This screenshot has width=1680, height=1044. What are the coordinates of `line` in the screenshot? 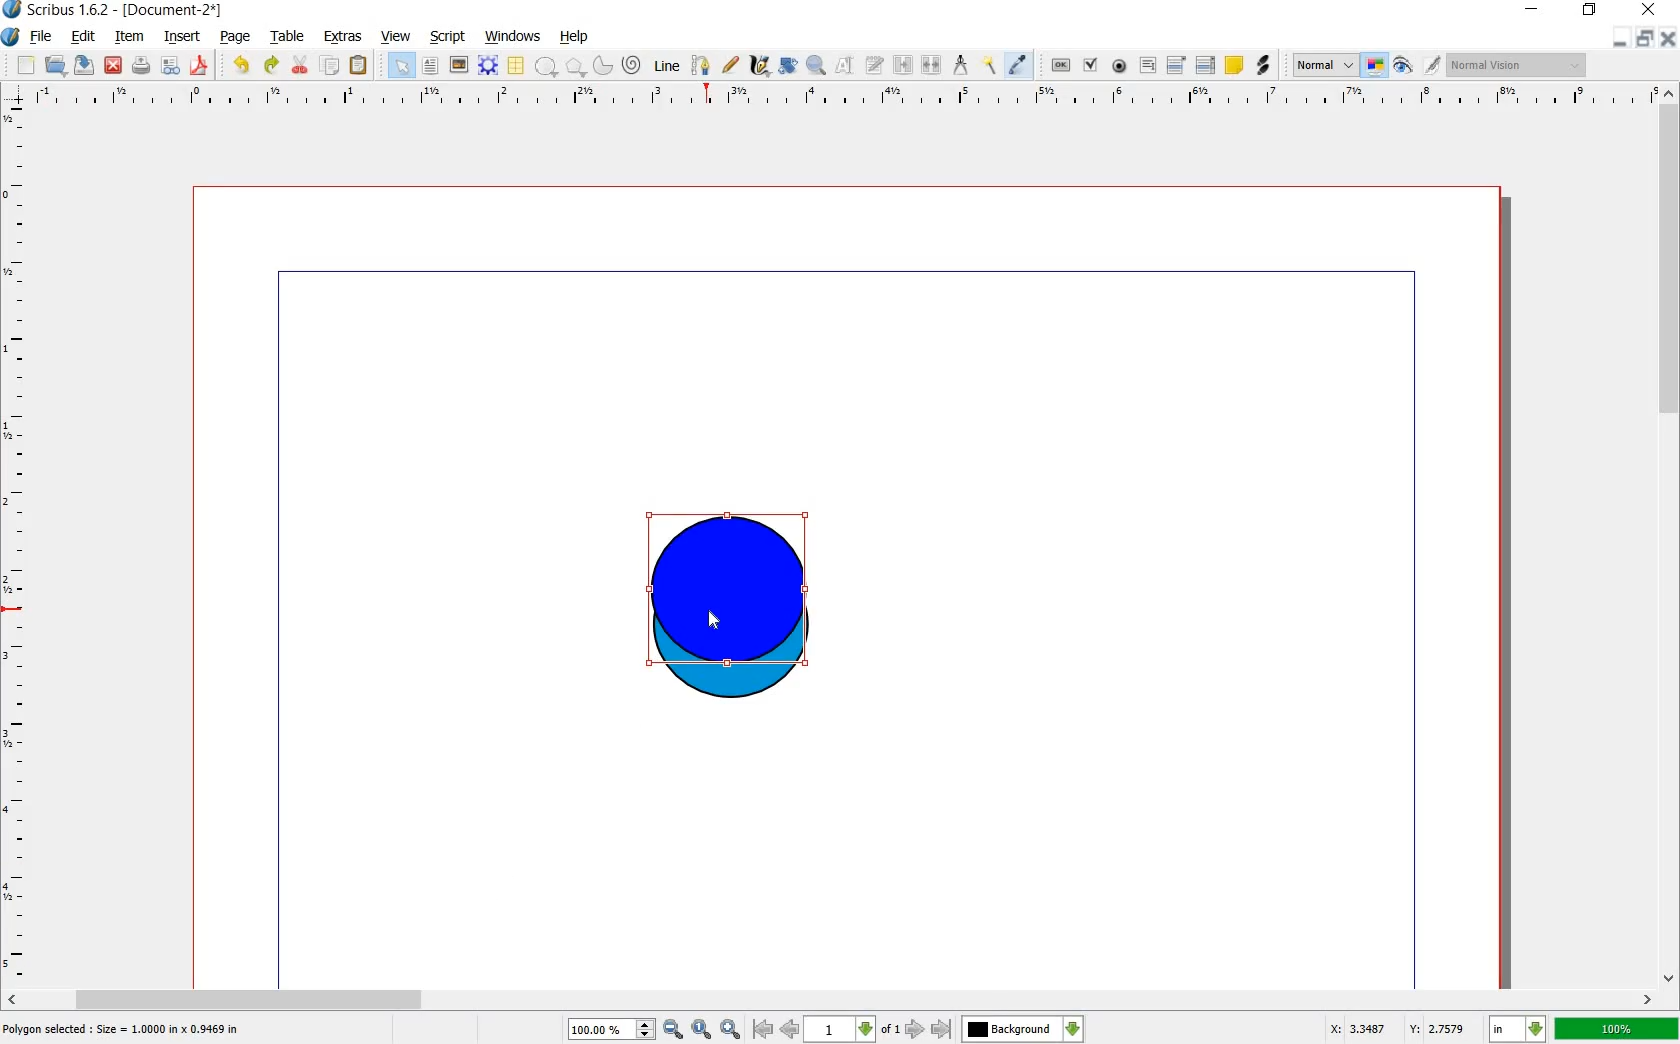 It's located at (665, 67).